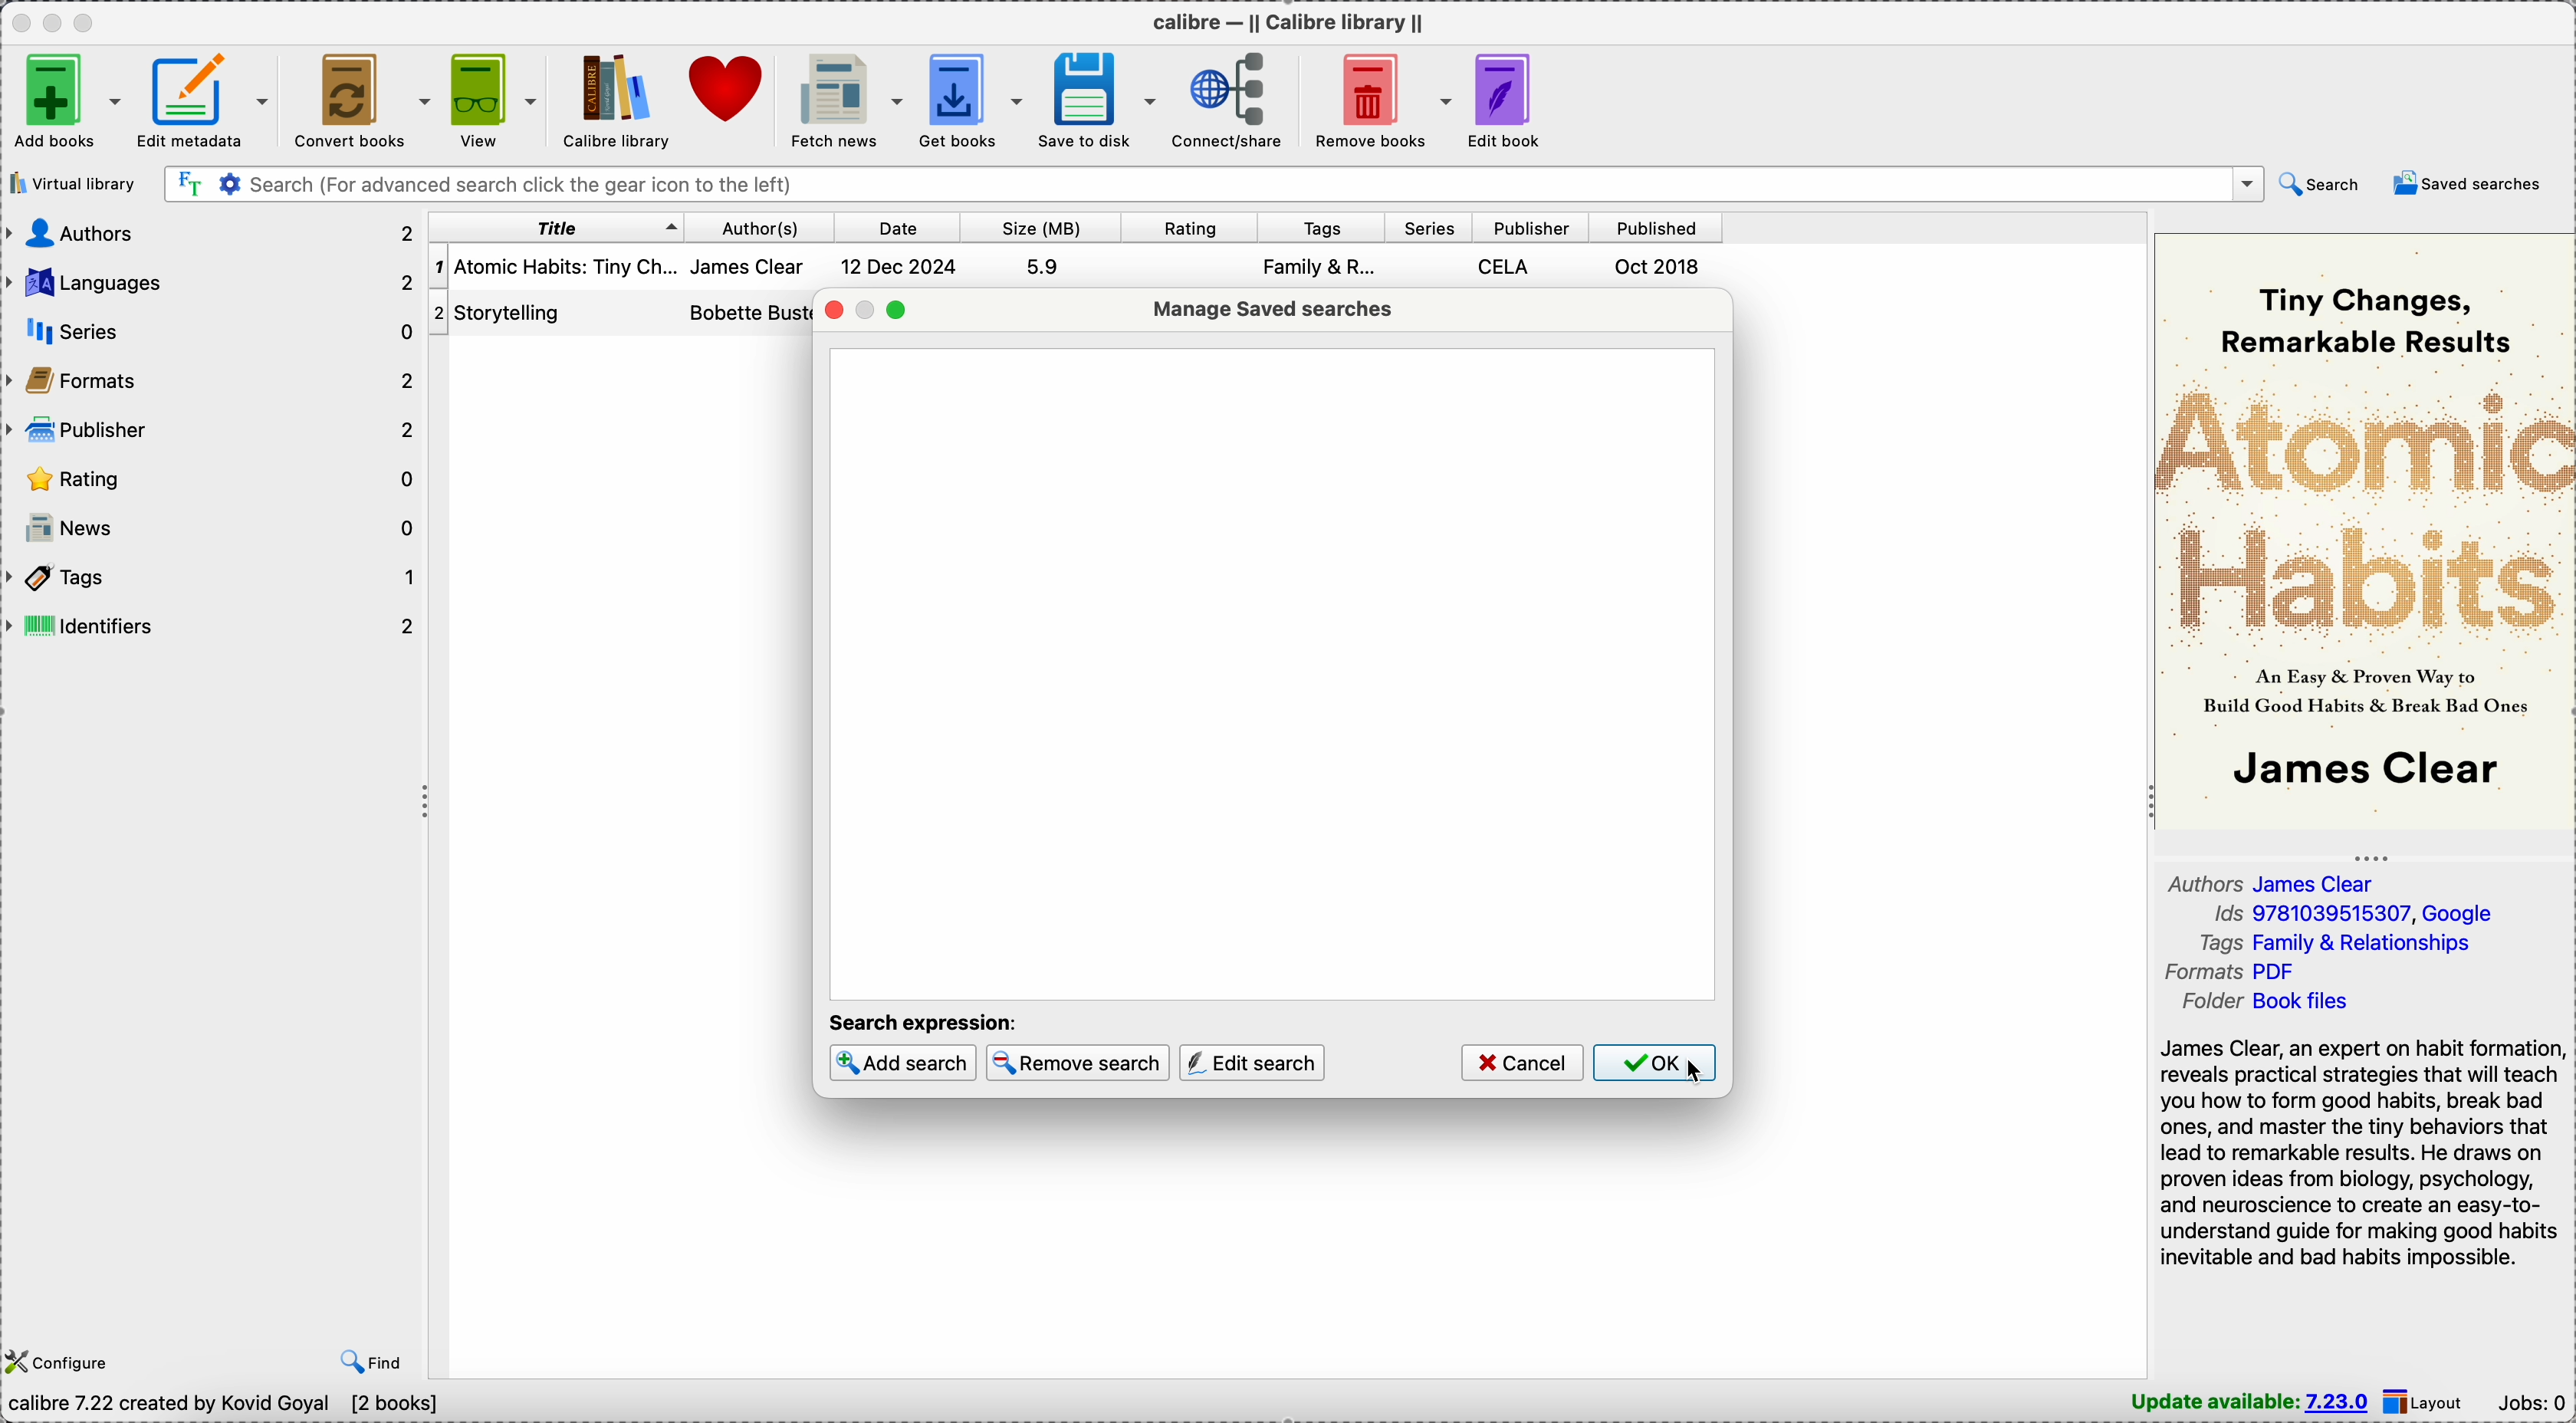 Image resolution: width=2576 pixels, height=1423 pixels. I want to click on search expression, so click(927, 1021).